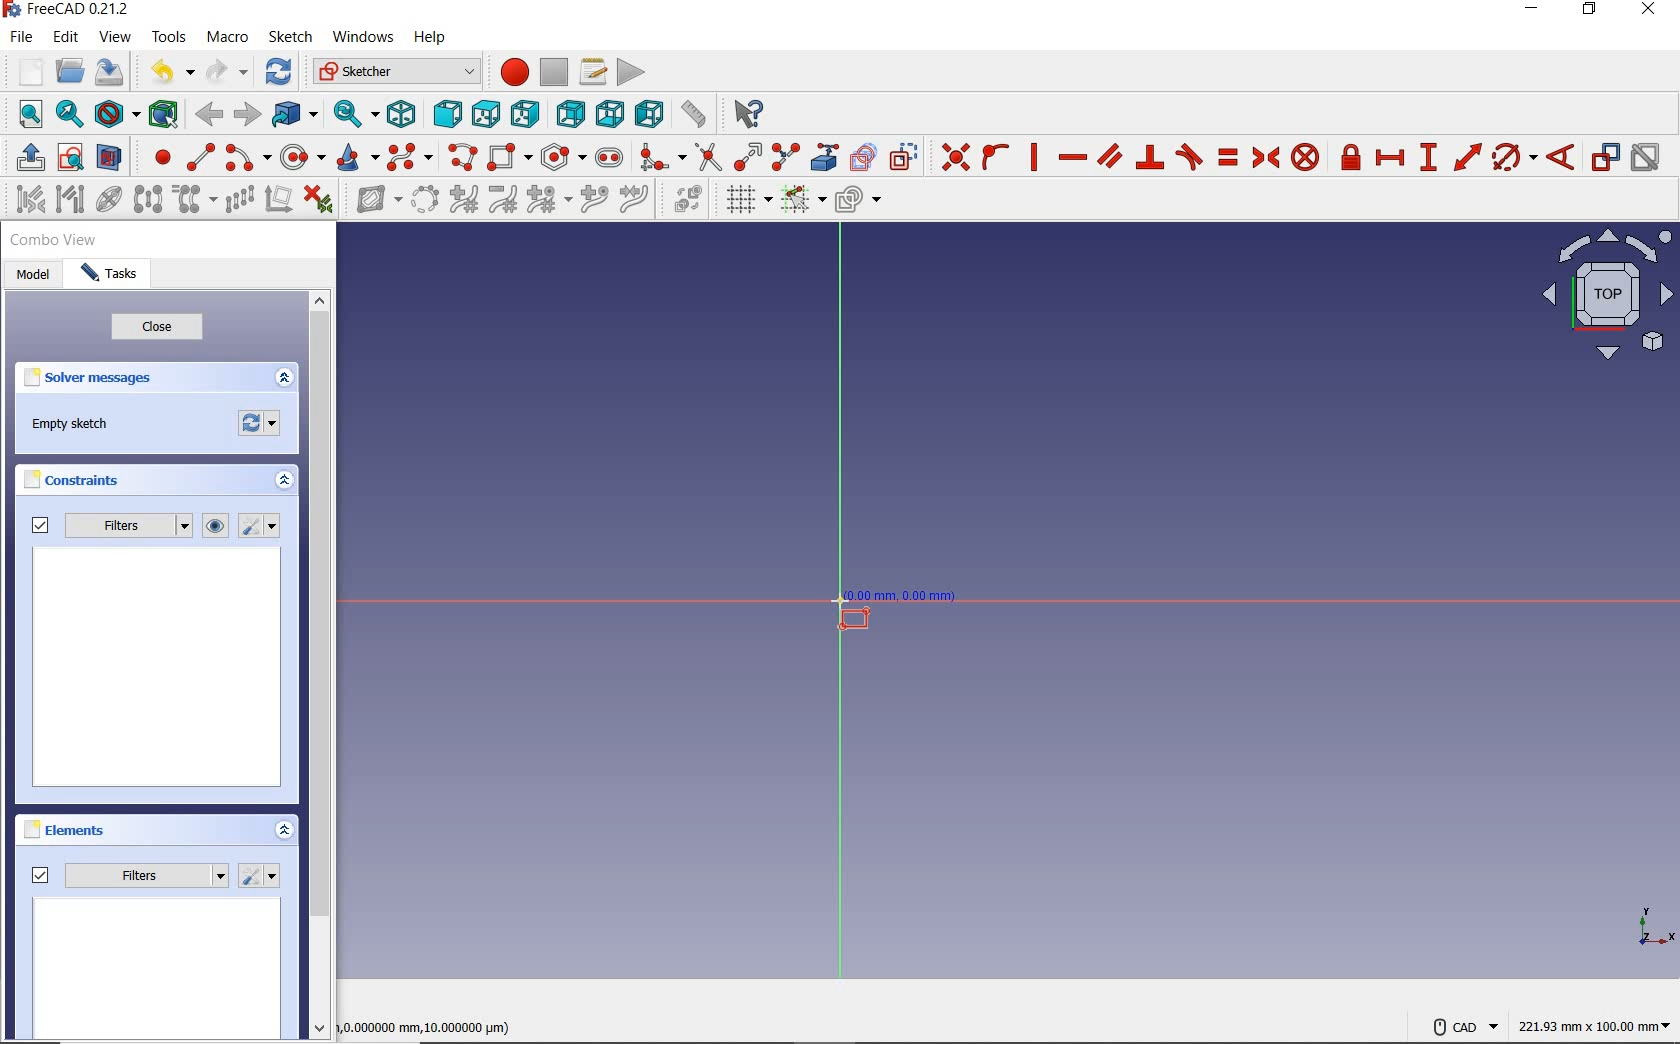 This screenshot has height=1044, width=1680. Describe the element at coordinates (528, 116) in the screenshot. I see `right` at that location.